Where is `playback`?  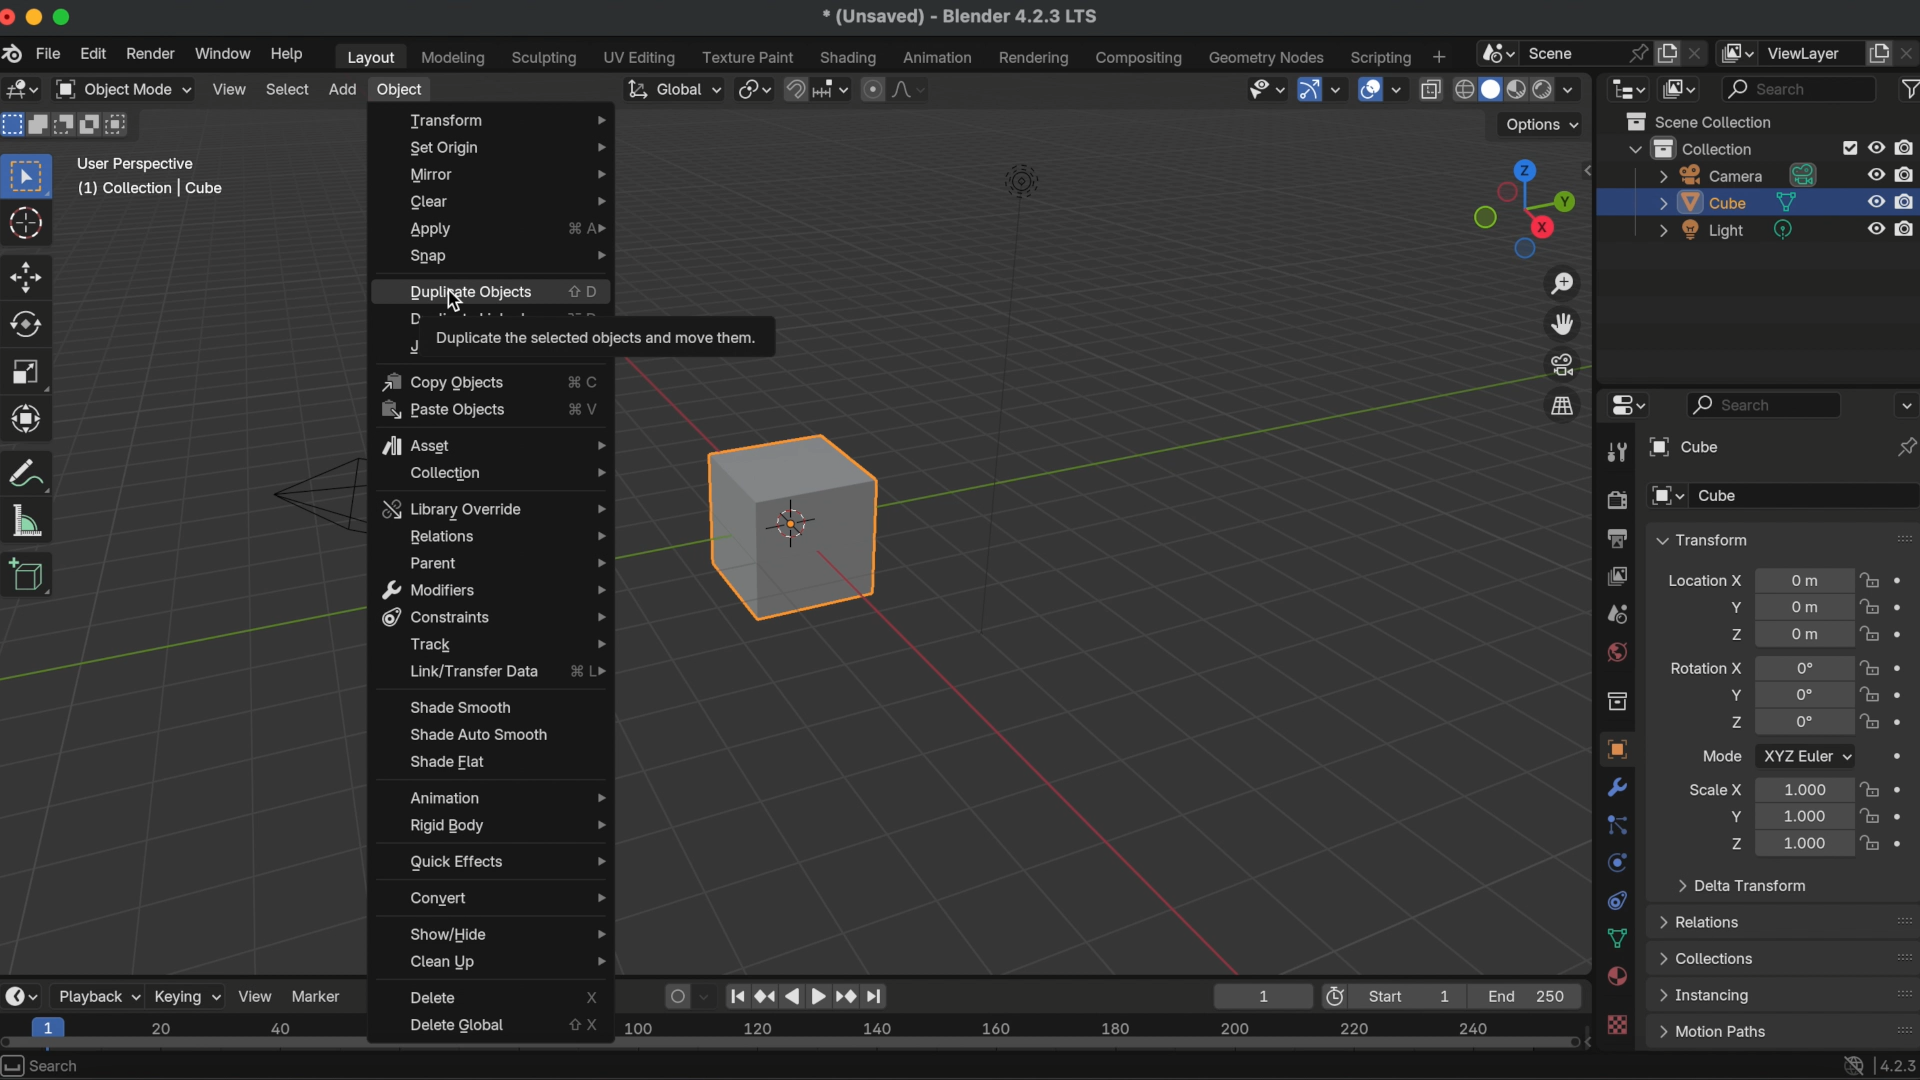 playback is located at coordinates (97, 996).